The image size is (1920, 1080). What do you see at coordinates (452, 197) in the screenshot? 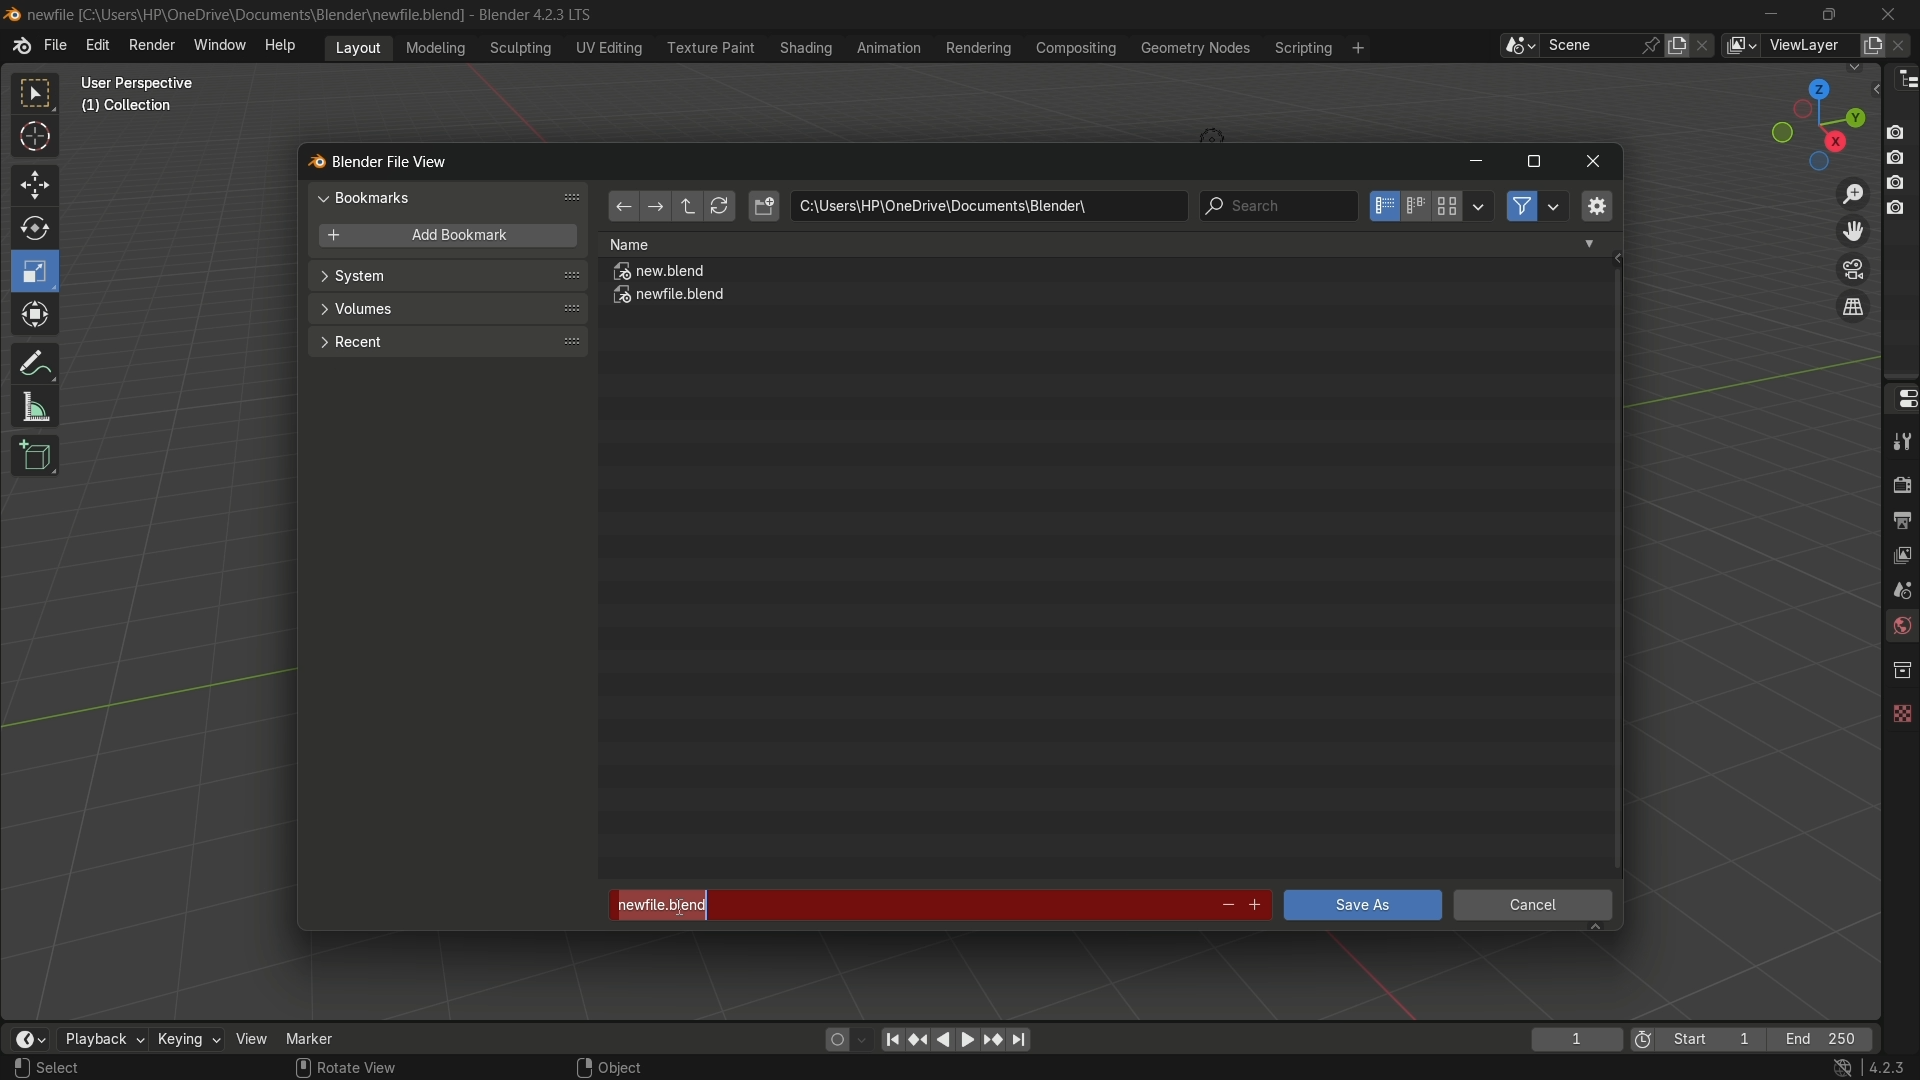
I see `bookmarks` at bounding box center [452, 197].